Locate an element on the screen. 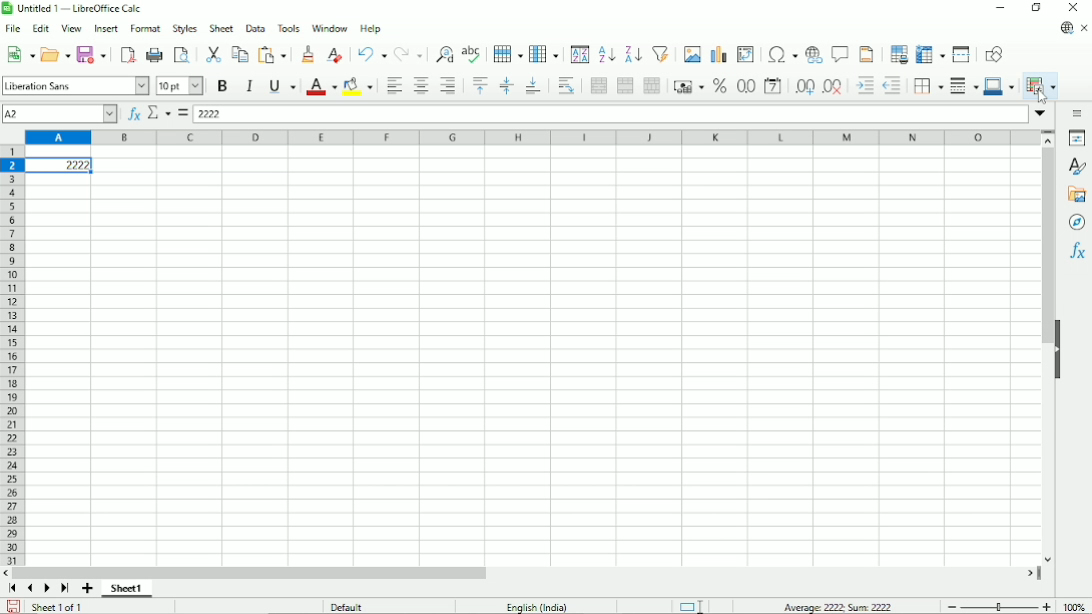 The width and height of the screenshot is (1092, 614). Italic is located at coordinates (250, 86).